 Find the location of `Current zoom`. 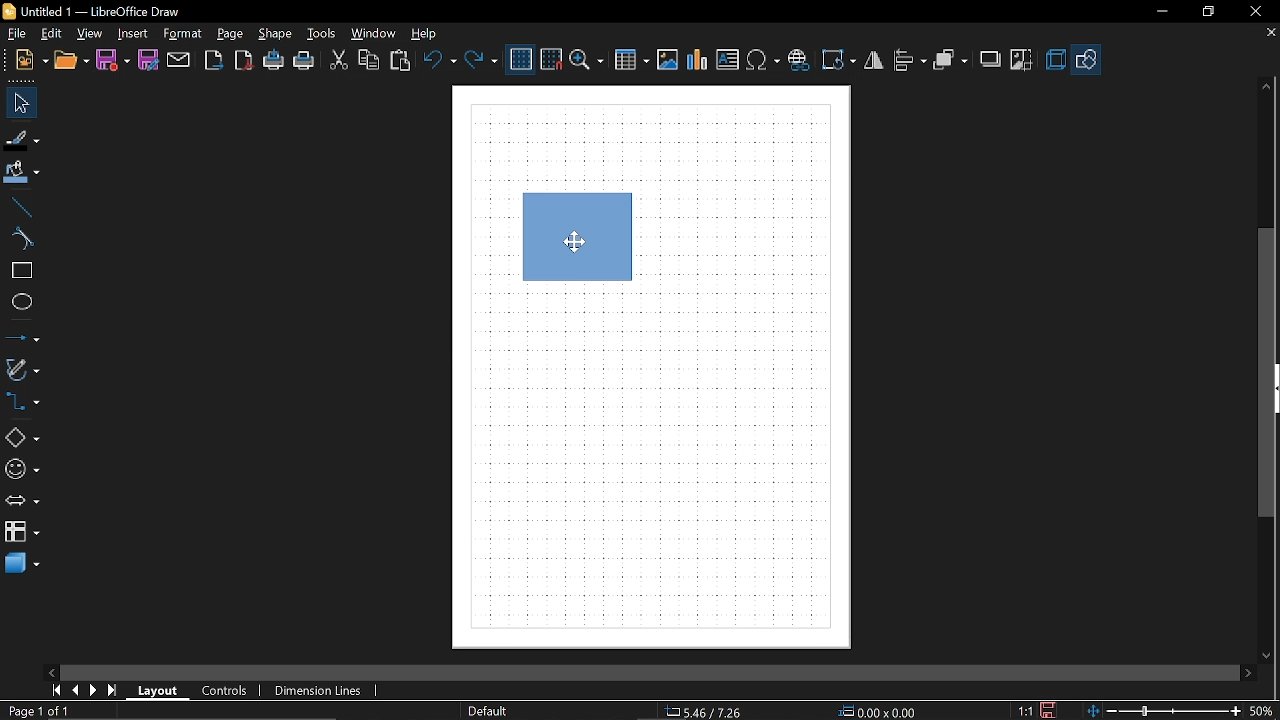

Current zoom is located at coordinates (1260, 710).